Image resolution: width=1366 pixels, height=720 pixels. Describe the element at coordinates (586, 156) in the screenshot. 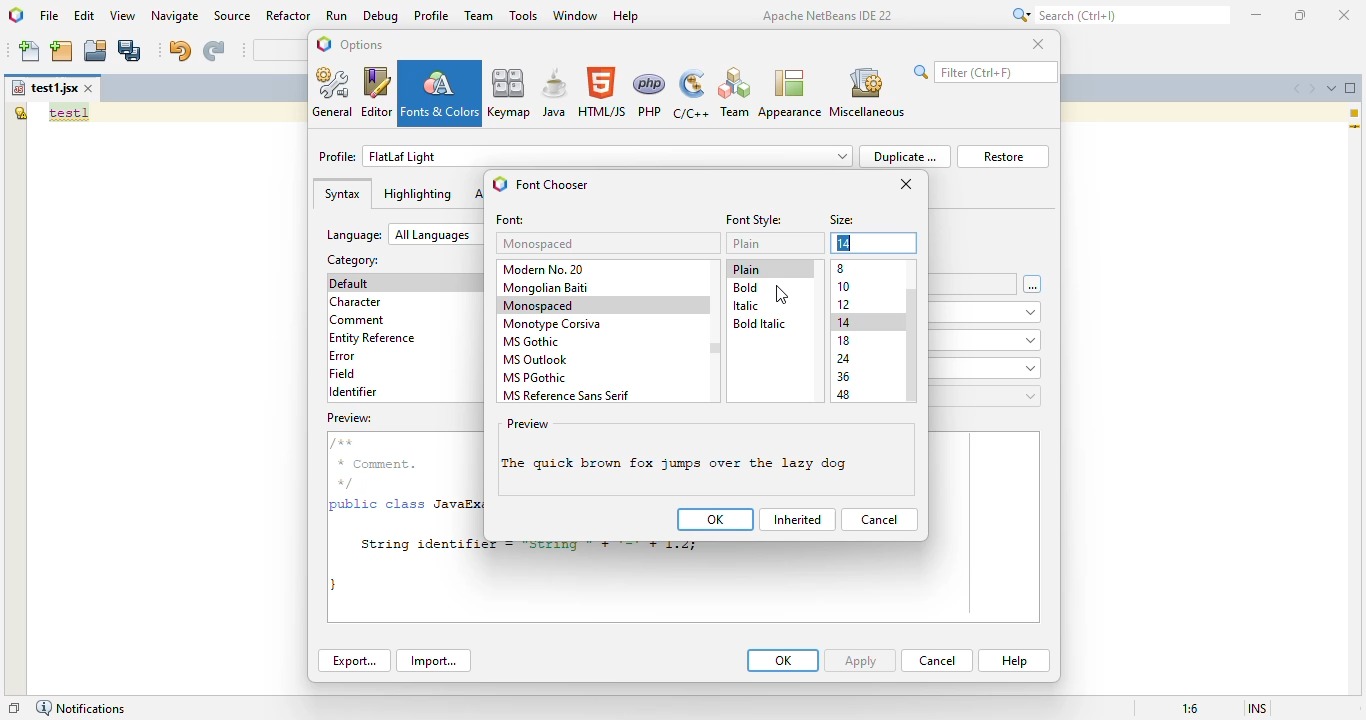

I see `profile` at that location.